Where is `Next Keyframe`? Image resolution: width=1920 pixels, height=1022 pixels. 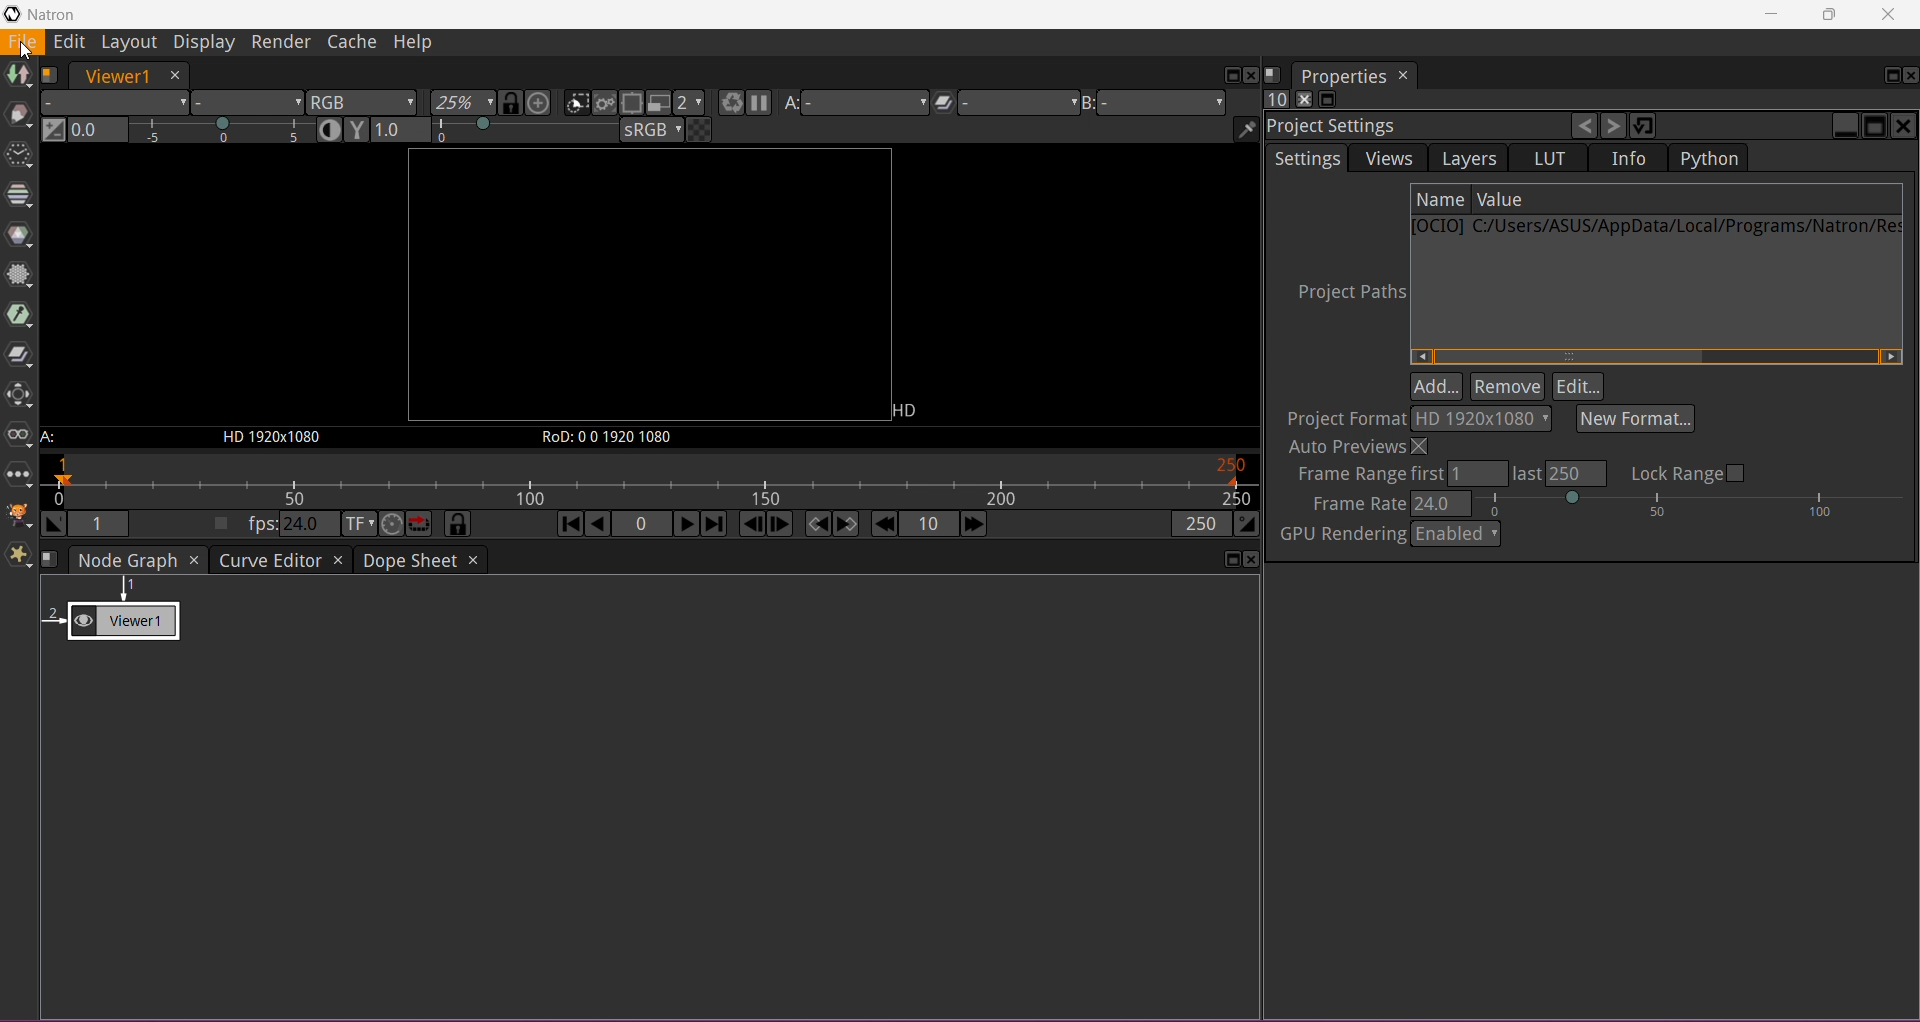 Next Keyframe is located at coordinates (848, 526).